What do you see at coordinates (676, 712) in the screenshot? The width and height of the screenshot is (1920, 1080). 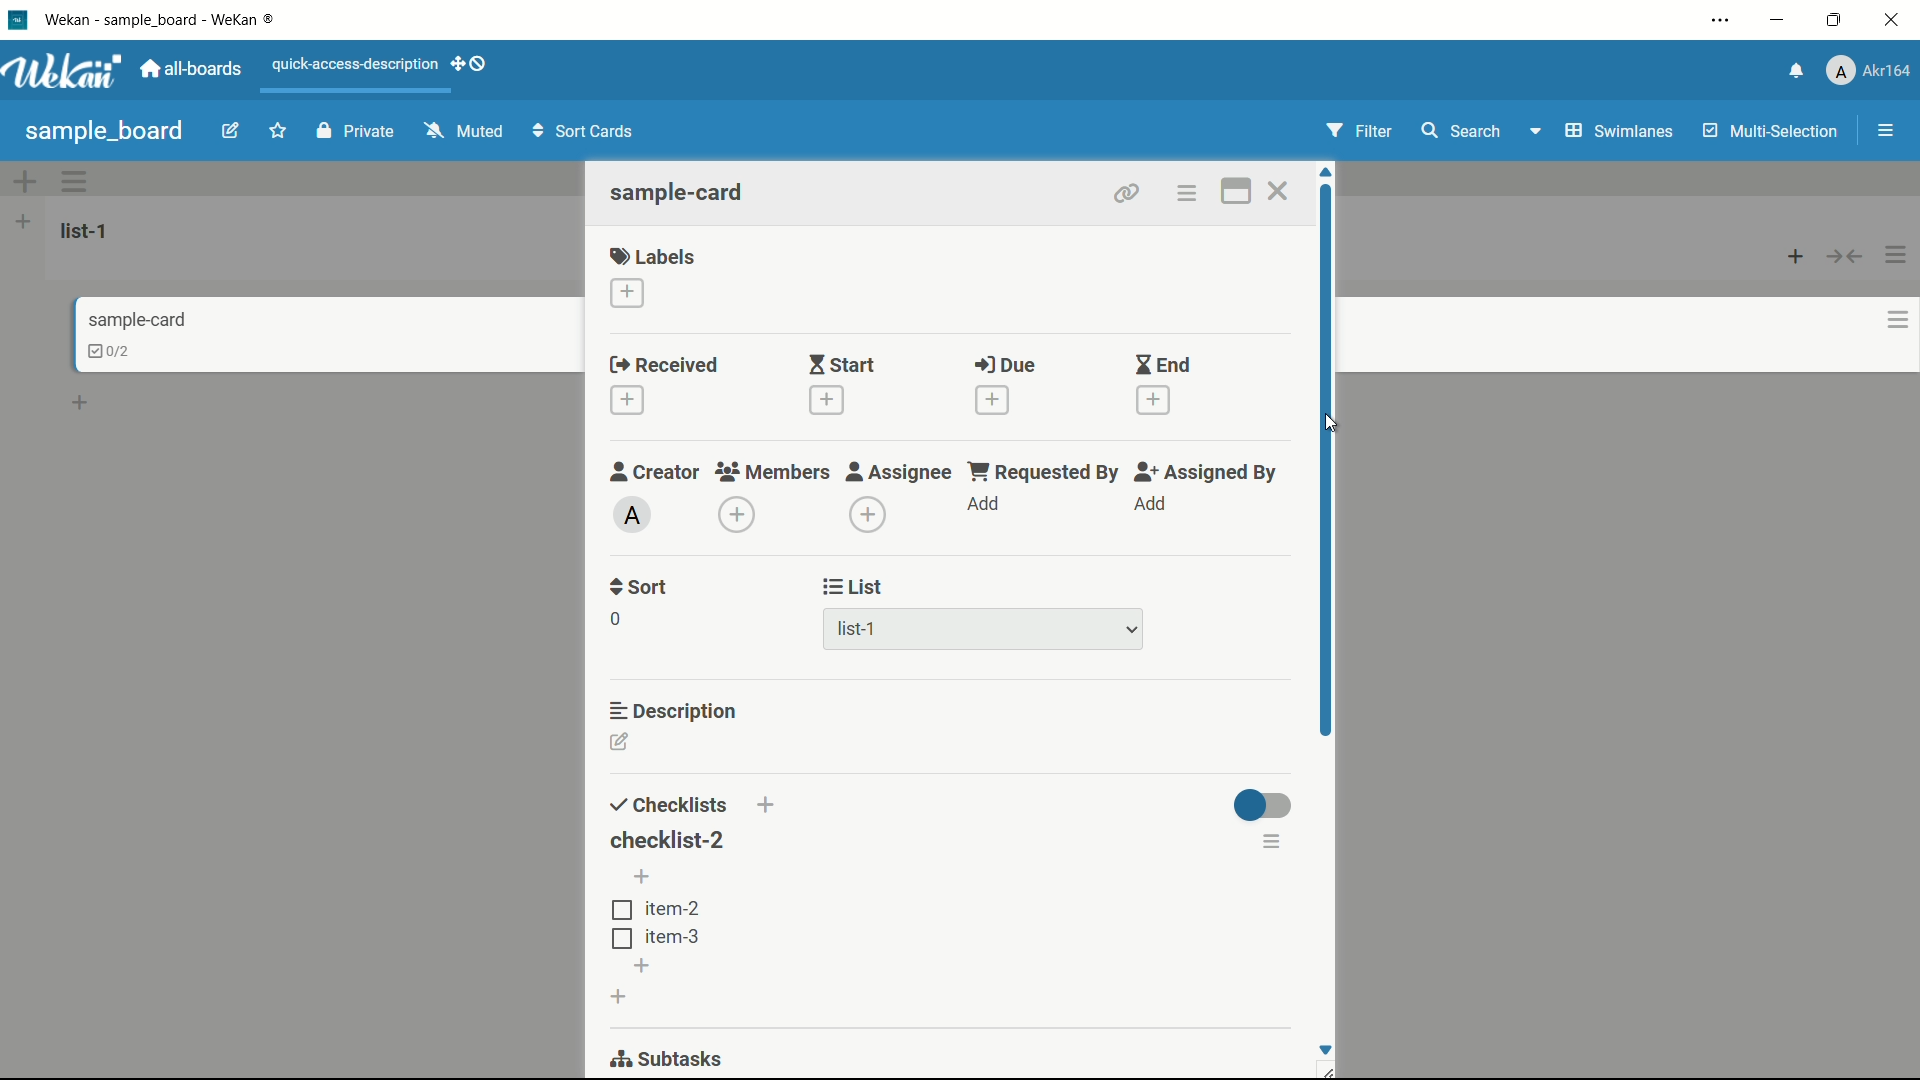 I see `description` at bounding box center [676, 712].